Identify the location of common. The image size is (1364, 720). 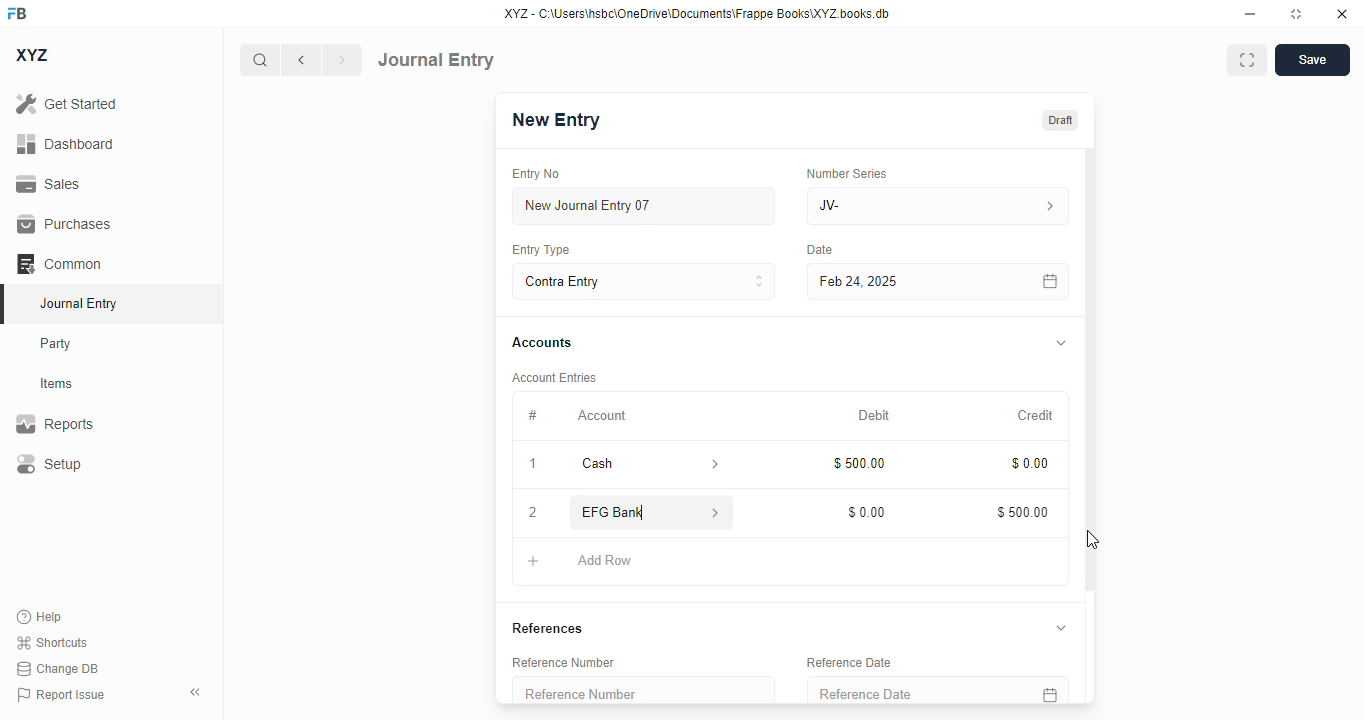
(59, 263).